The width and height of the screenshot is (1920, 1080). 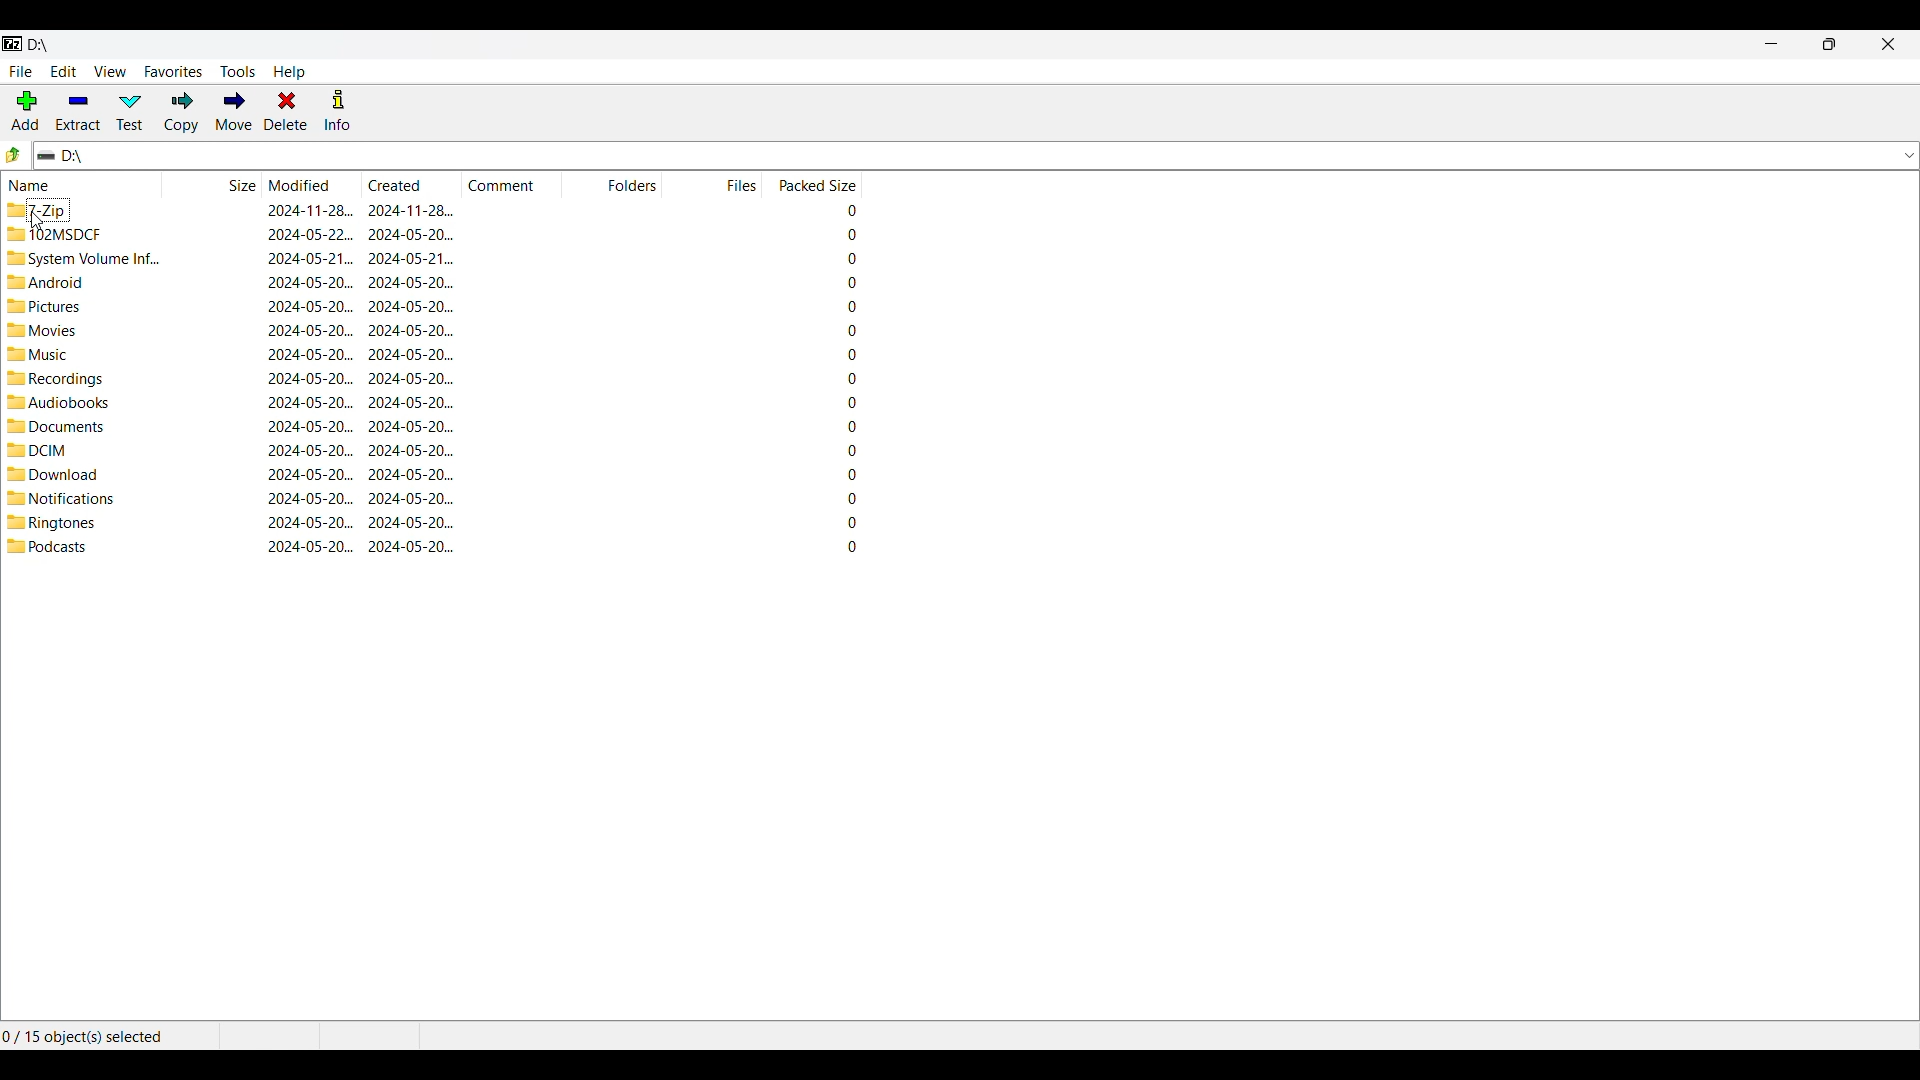 What do you see at coordinates (412, 282) in the screenshot?
I see `created date & time` at bounding box center [412, 282].